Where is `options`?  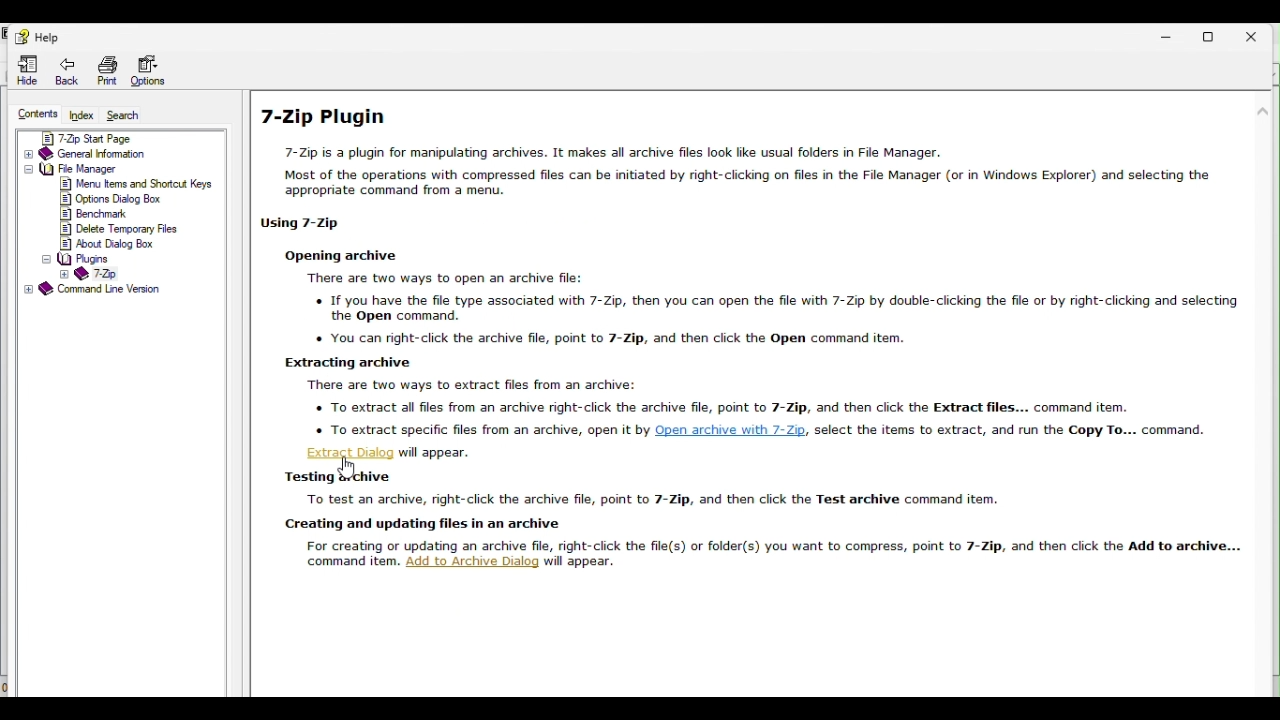 options is located at coordinates (124, 199).